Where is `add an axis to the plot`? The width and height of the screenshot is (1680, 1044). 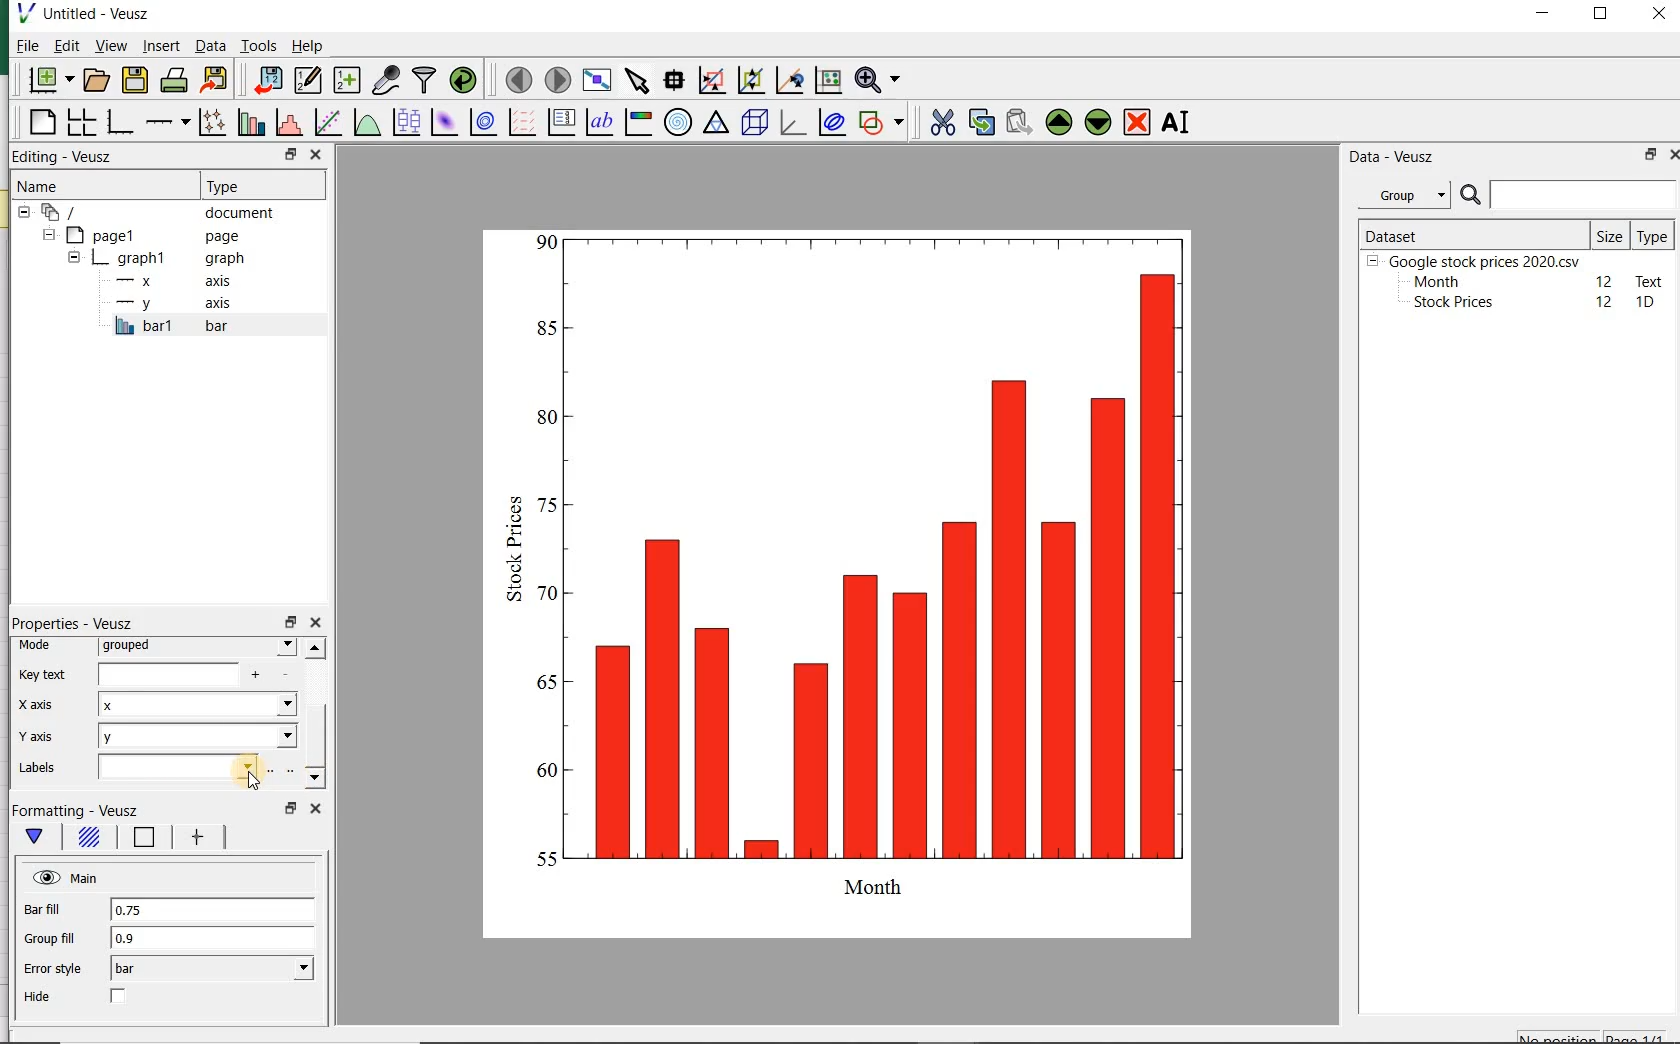 add an axis to the plot is located at coordinates (166, 124).